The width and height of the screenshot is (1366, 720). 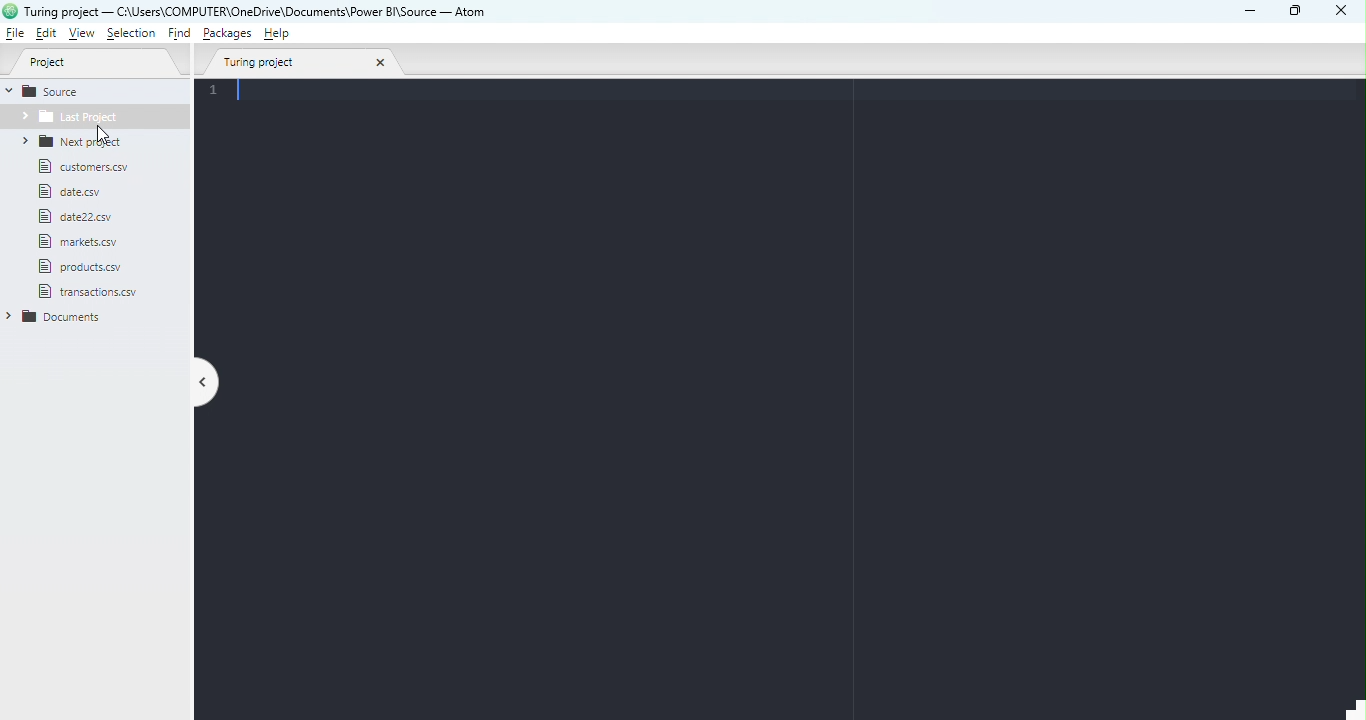 What do you see at coordinates (59, 92) in the screenshot?
I see `Source` at bounding box center [59, 92].